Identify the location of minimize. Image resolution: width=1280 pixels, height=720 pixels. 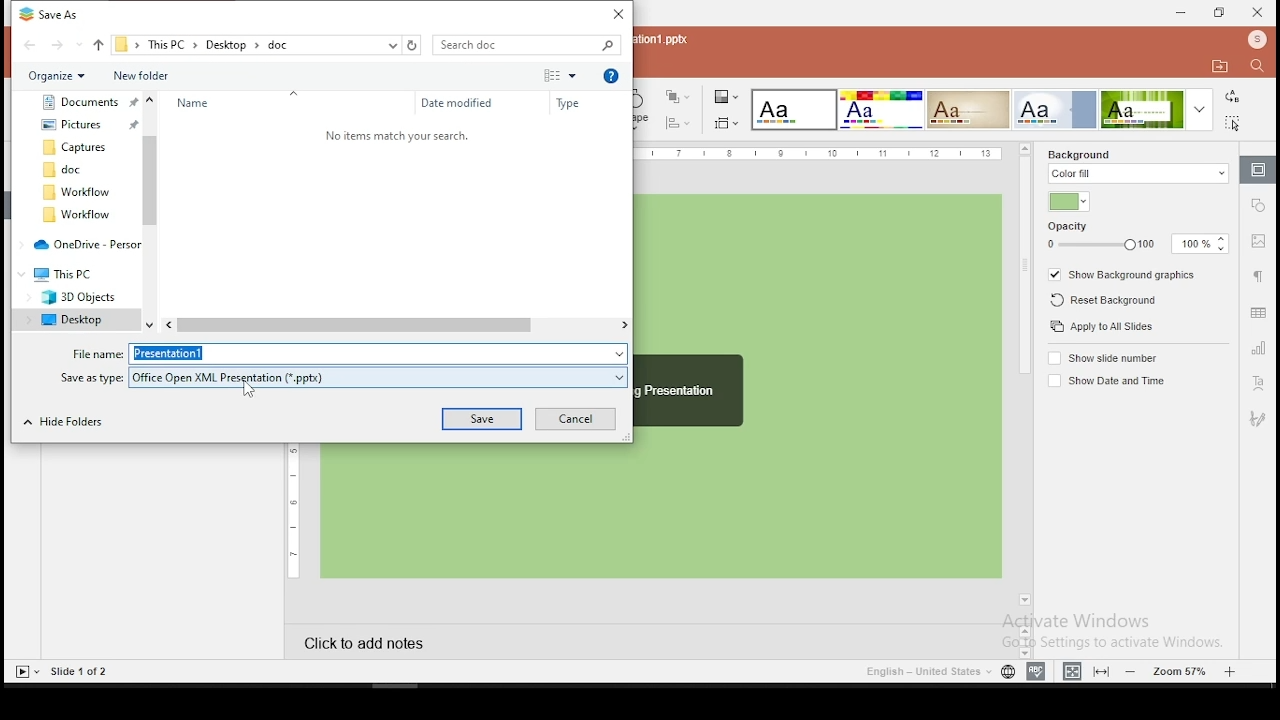
(1178, 12).